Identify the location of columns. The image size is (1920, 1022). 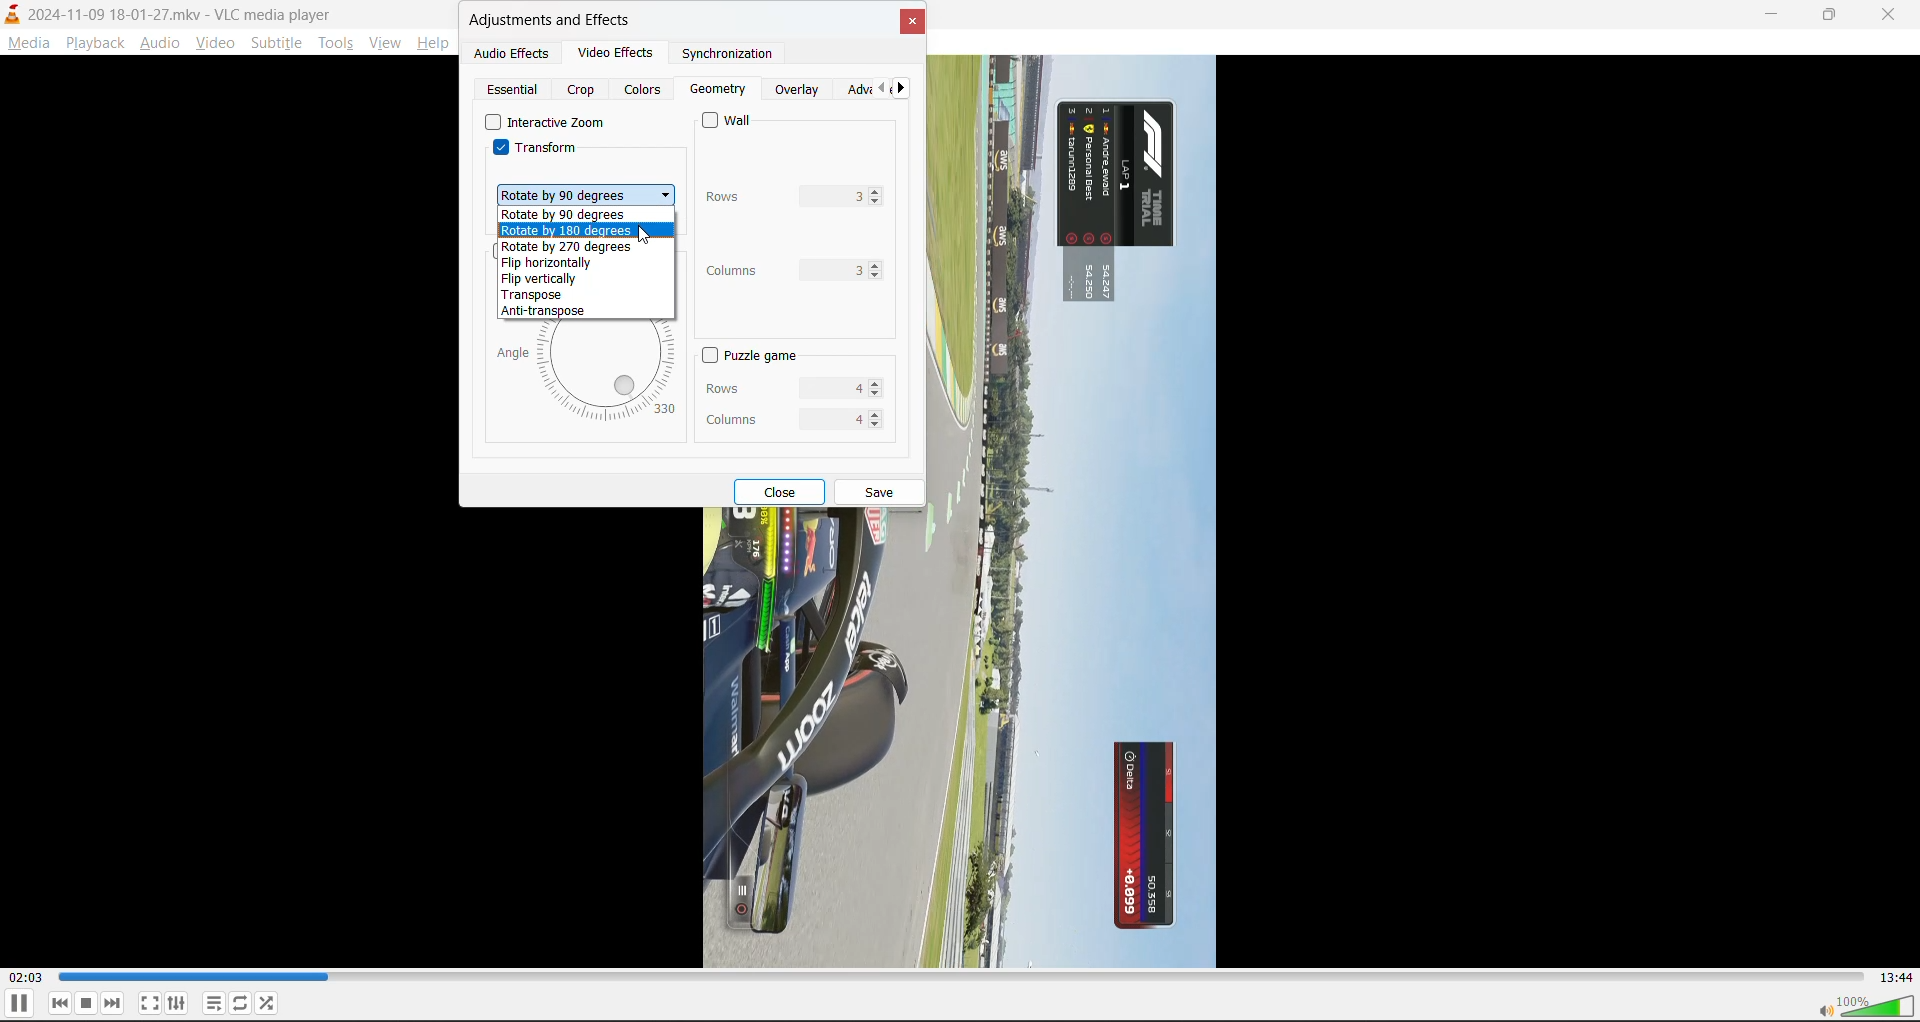
(776, 417).